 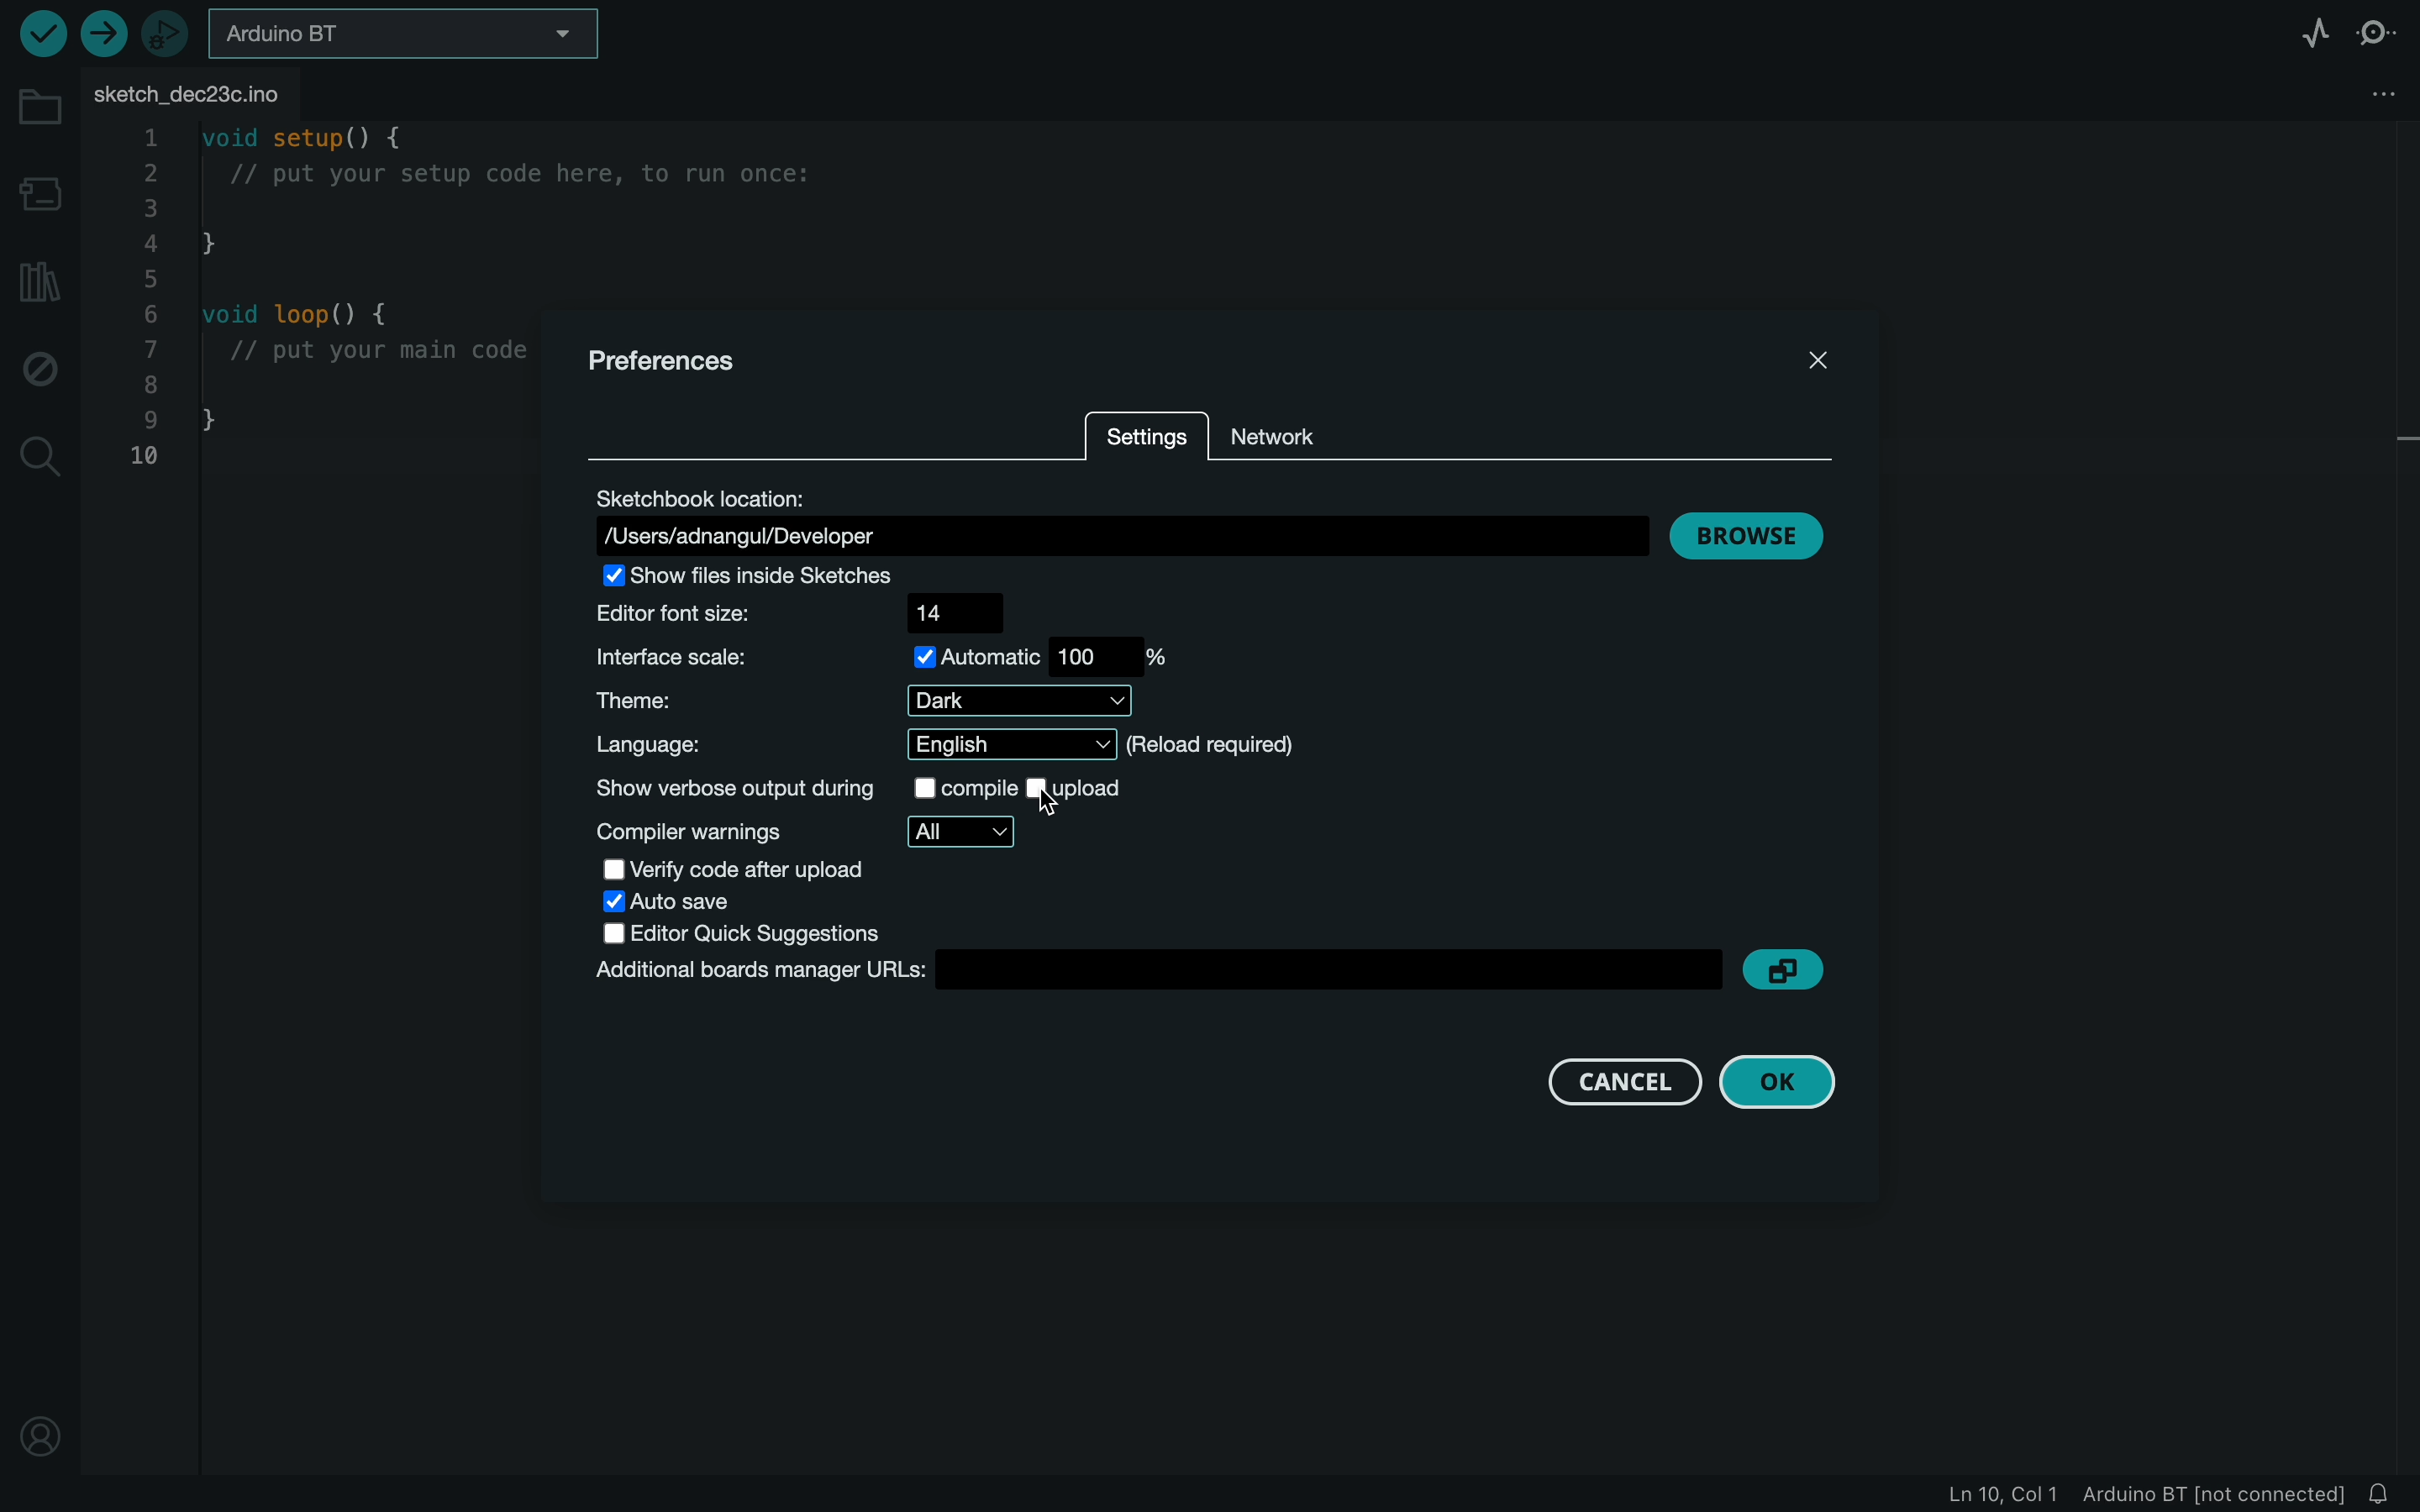 I want to click on network, so click(x=1315, y=429).